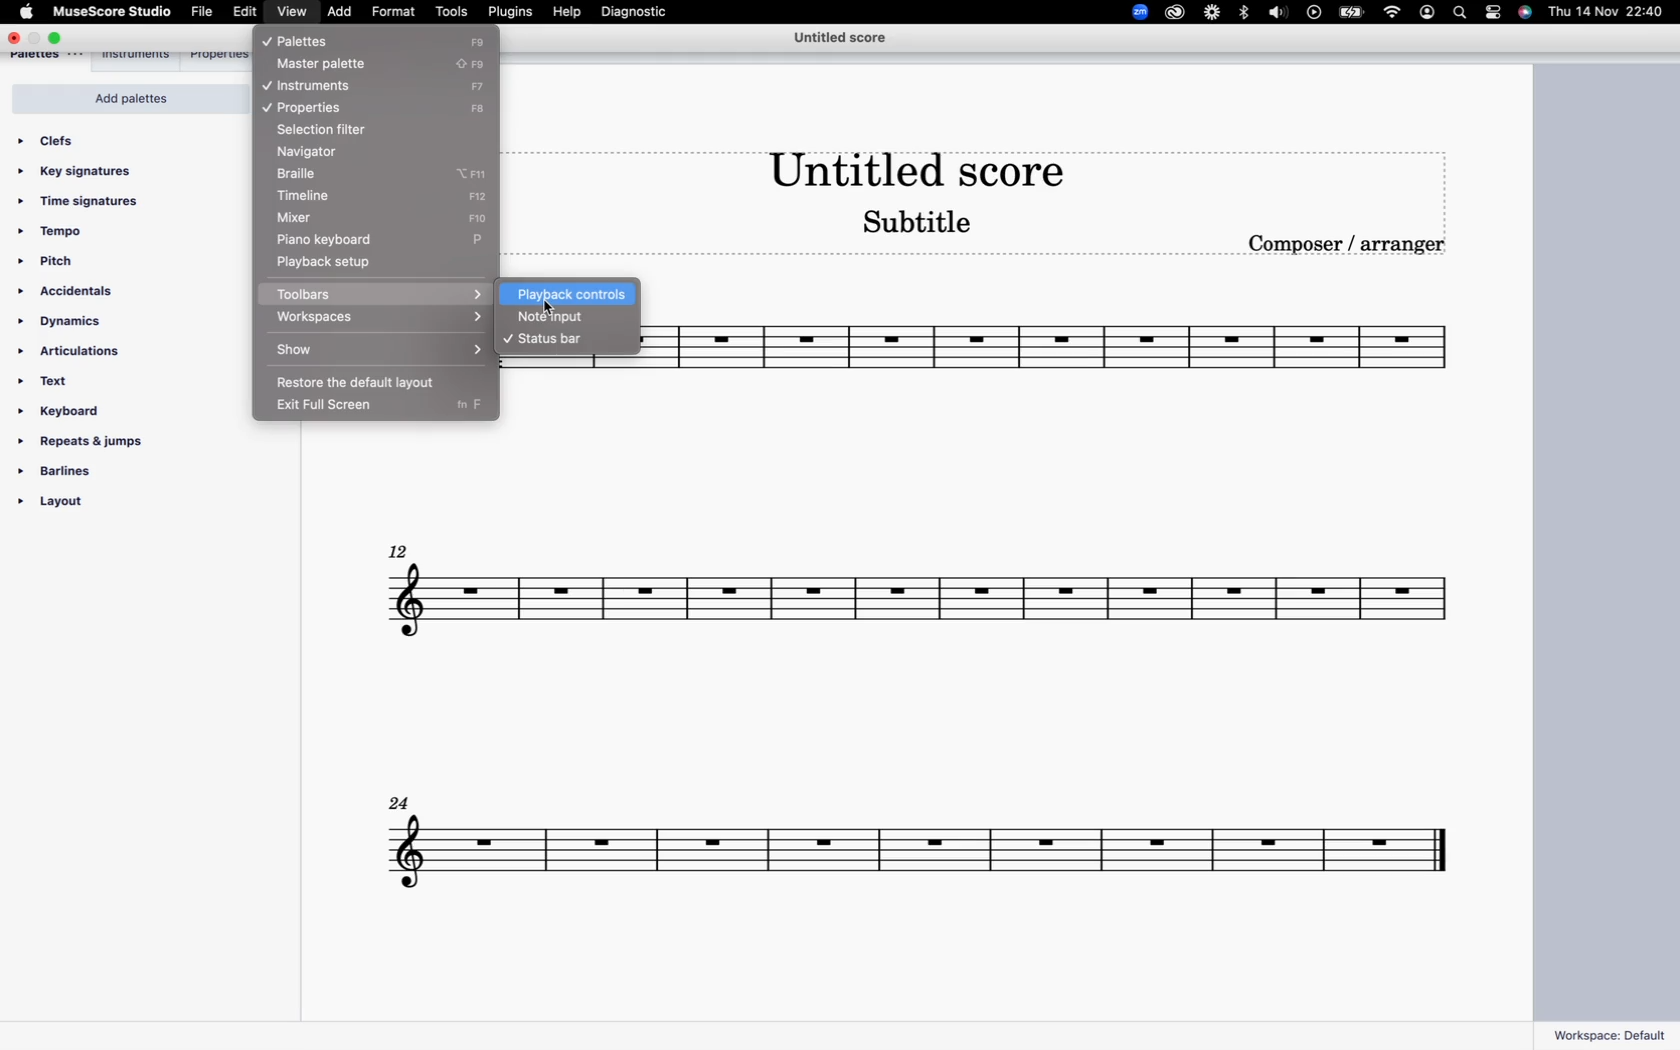  I want to click on clefs, so click(61, 140).